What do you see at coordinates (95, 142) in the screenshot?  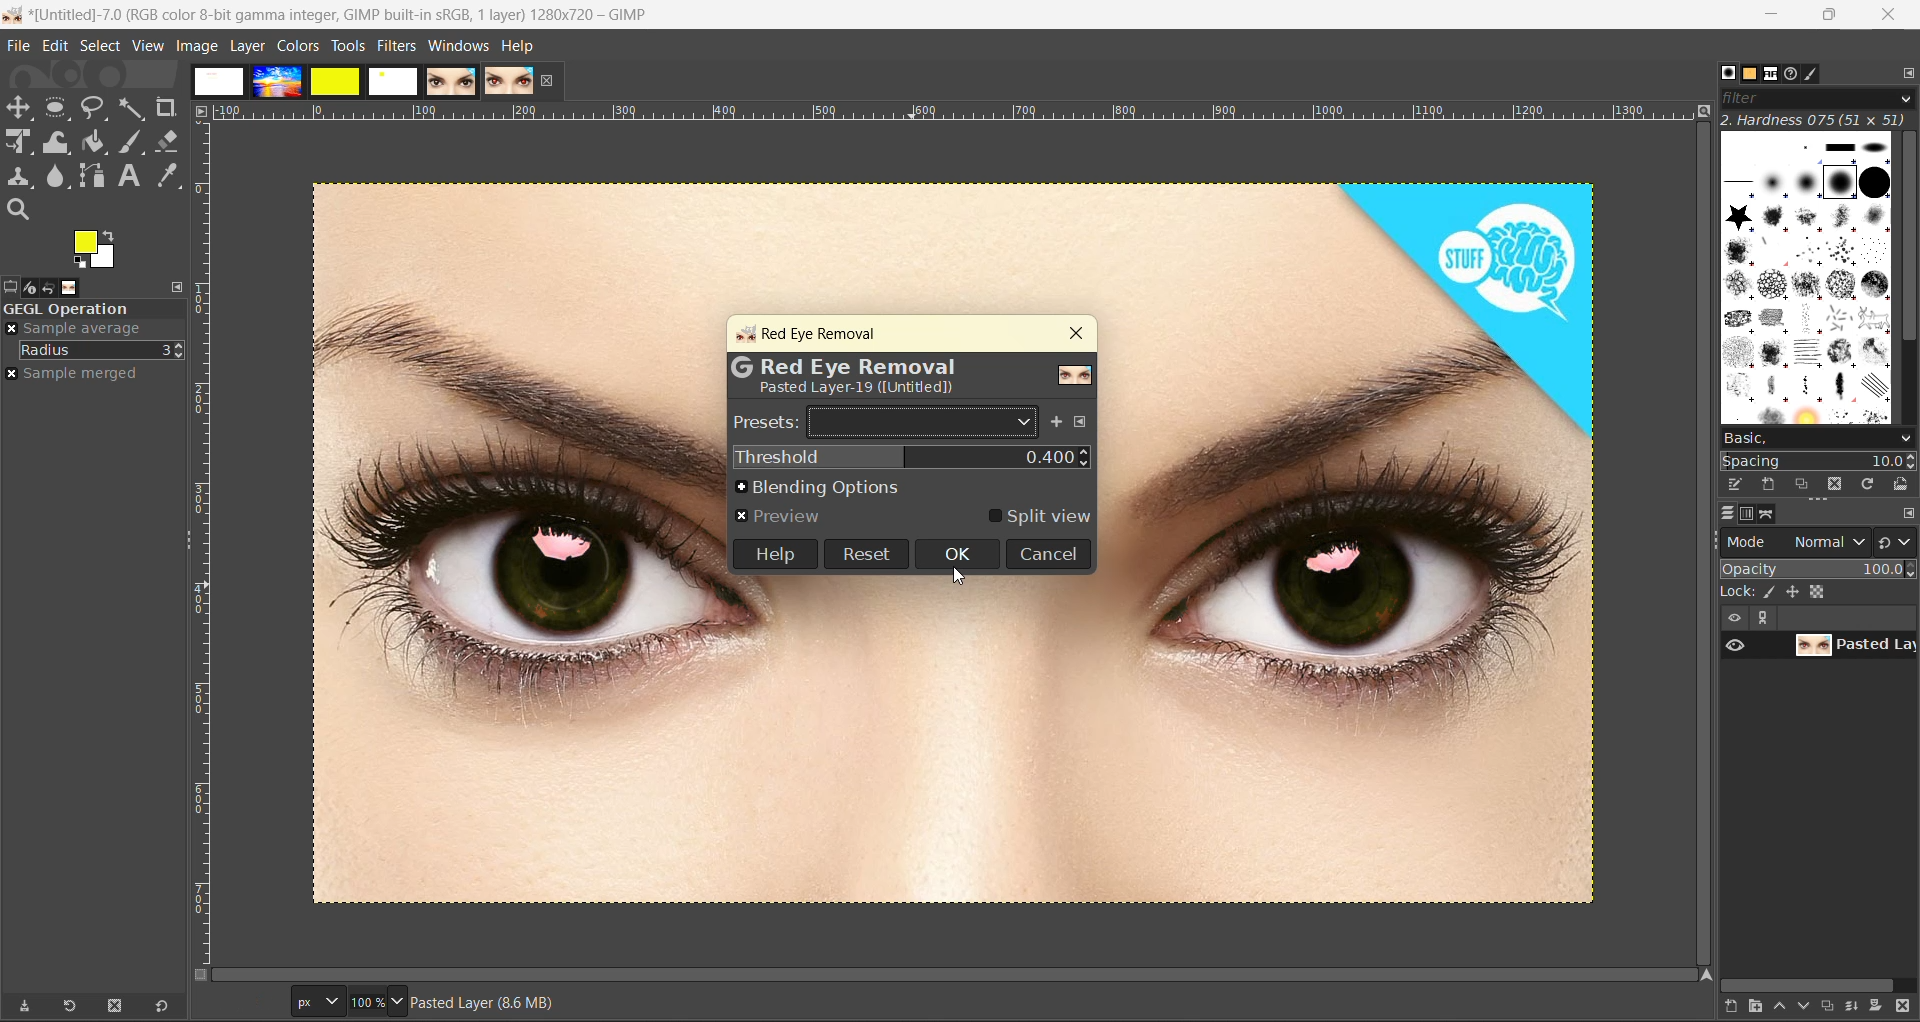 I see `paint bucket` at bounding box center [95, 142].